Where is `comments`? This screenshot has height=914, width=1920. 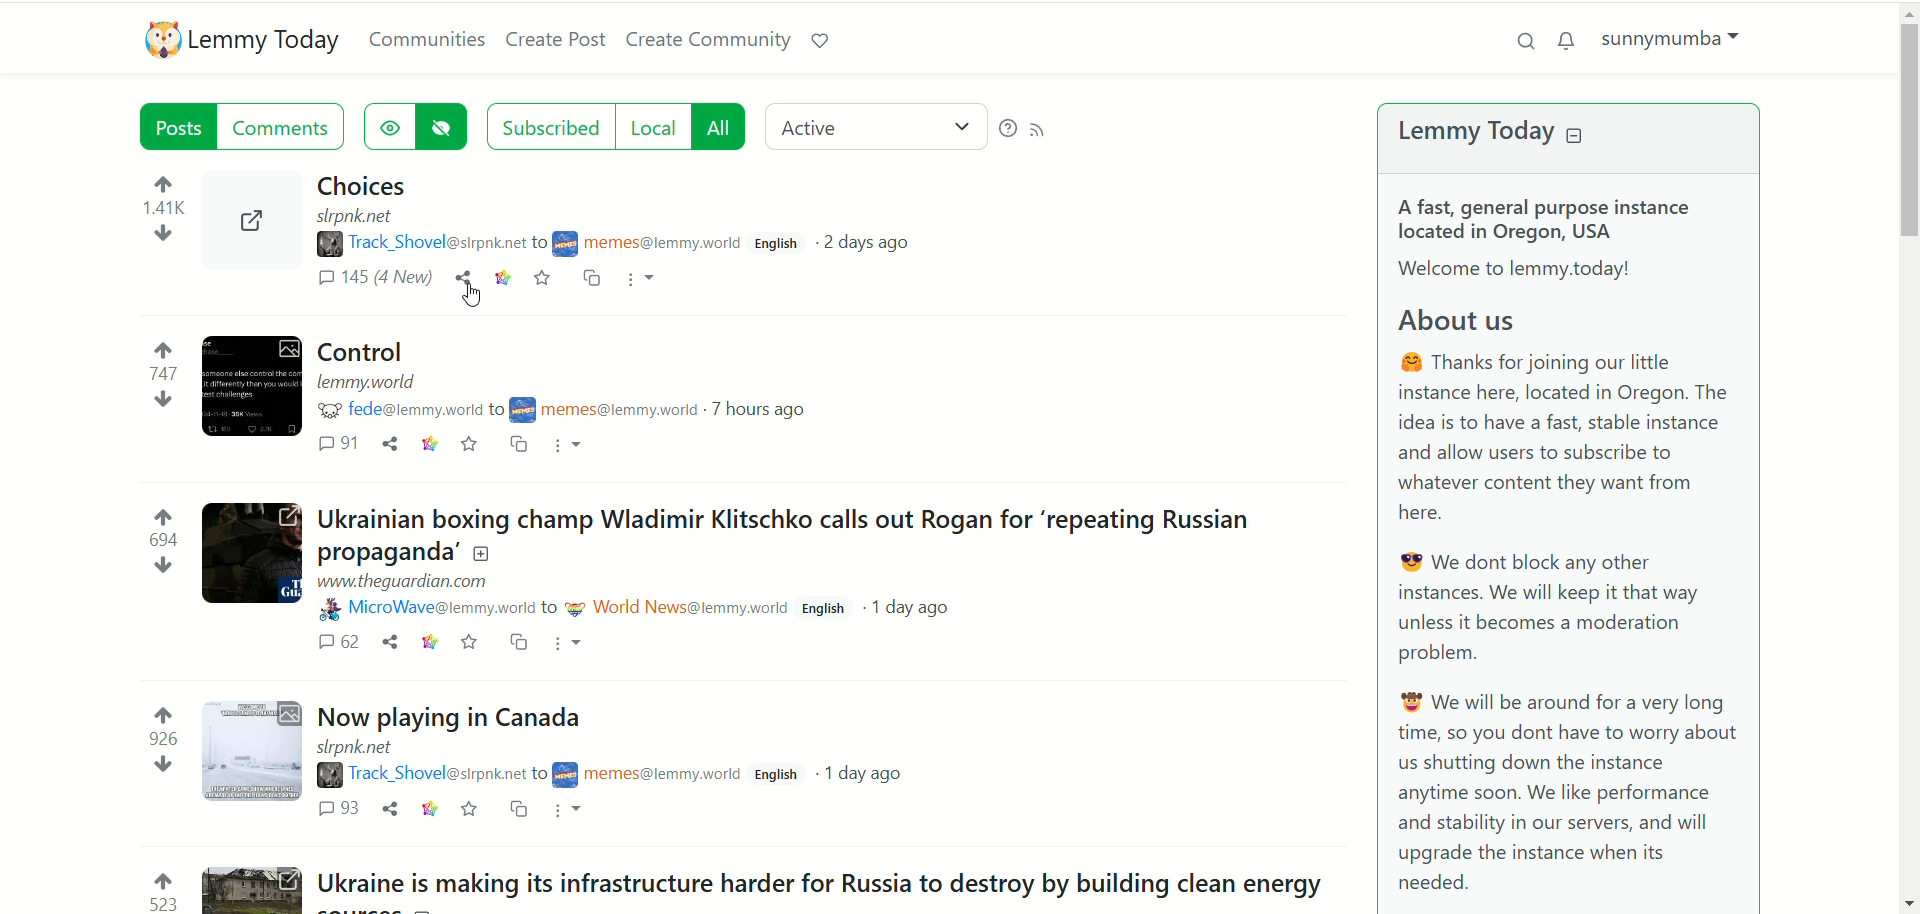
comments is located at coordinates (336, 642).